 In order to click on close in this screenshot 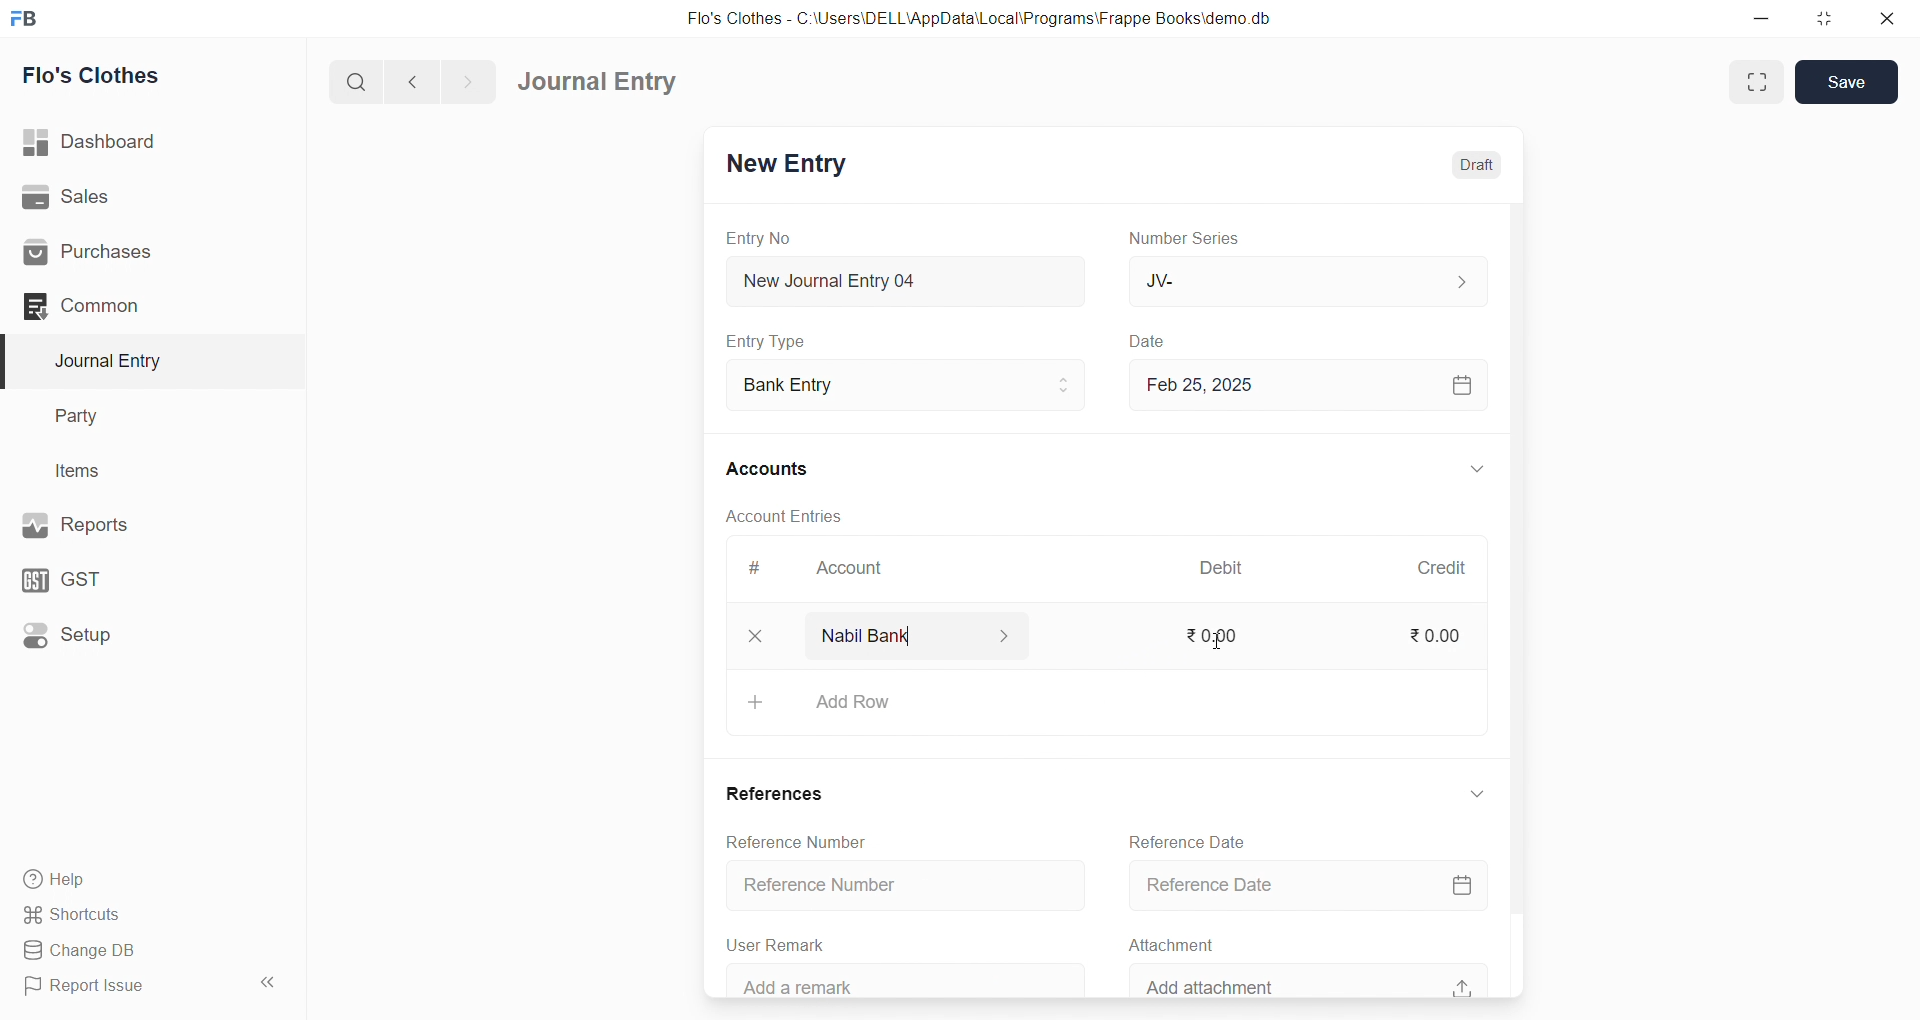, I will do `click(745, 635)`.